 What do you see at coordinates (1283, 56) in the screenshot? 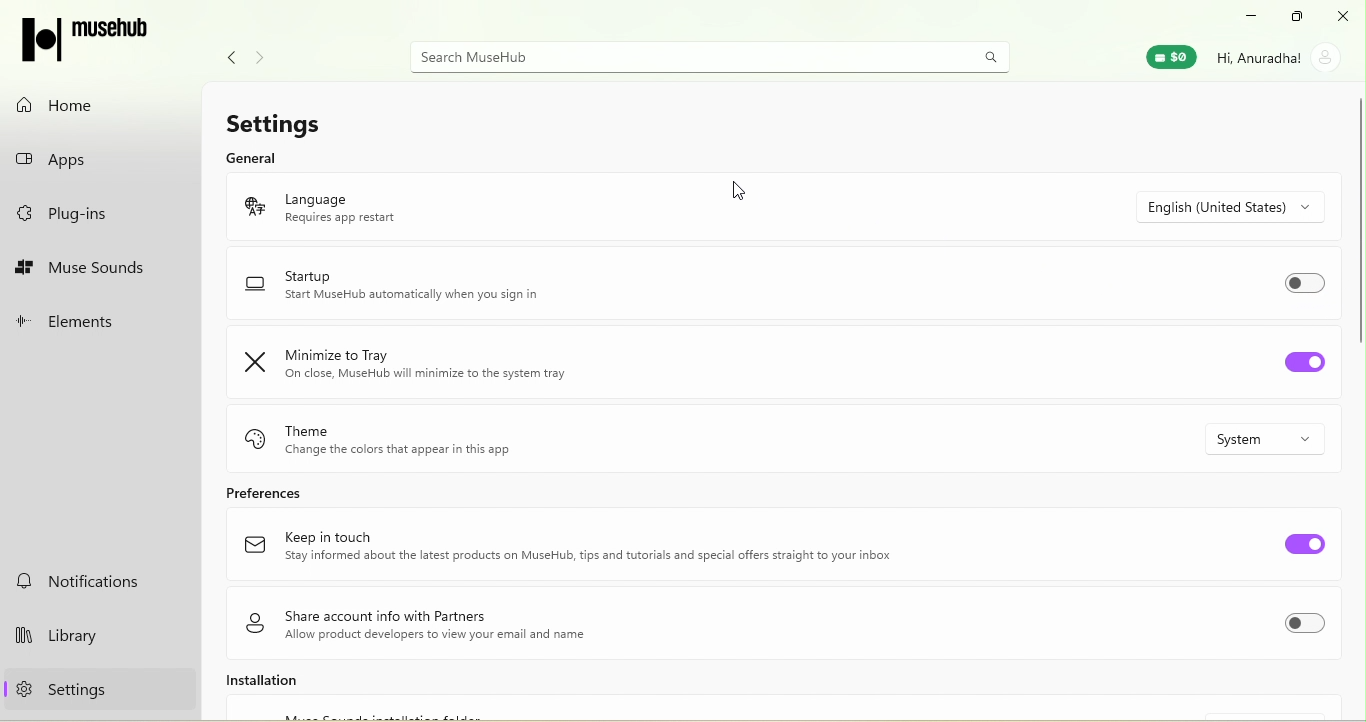
I see `account` at bounding box center [1283, 56].